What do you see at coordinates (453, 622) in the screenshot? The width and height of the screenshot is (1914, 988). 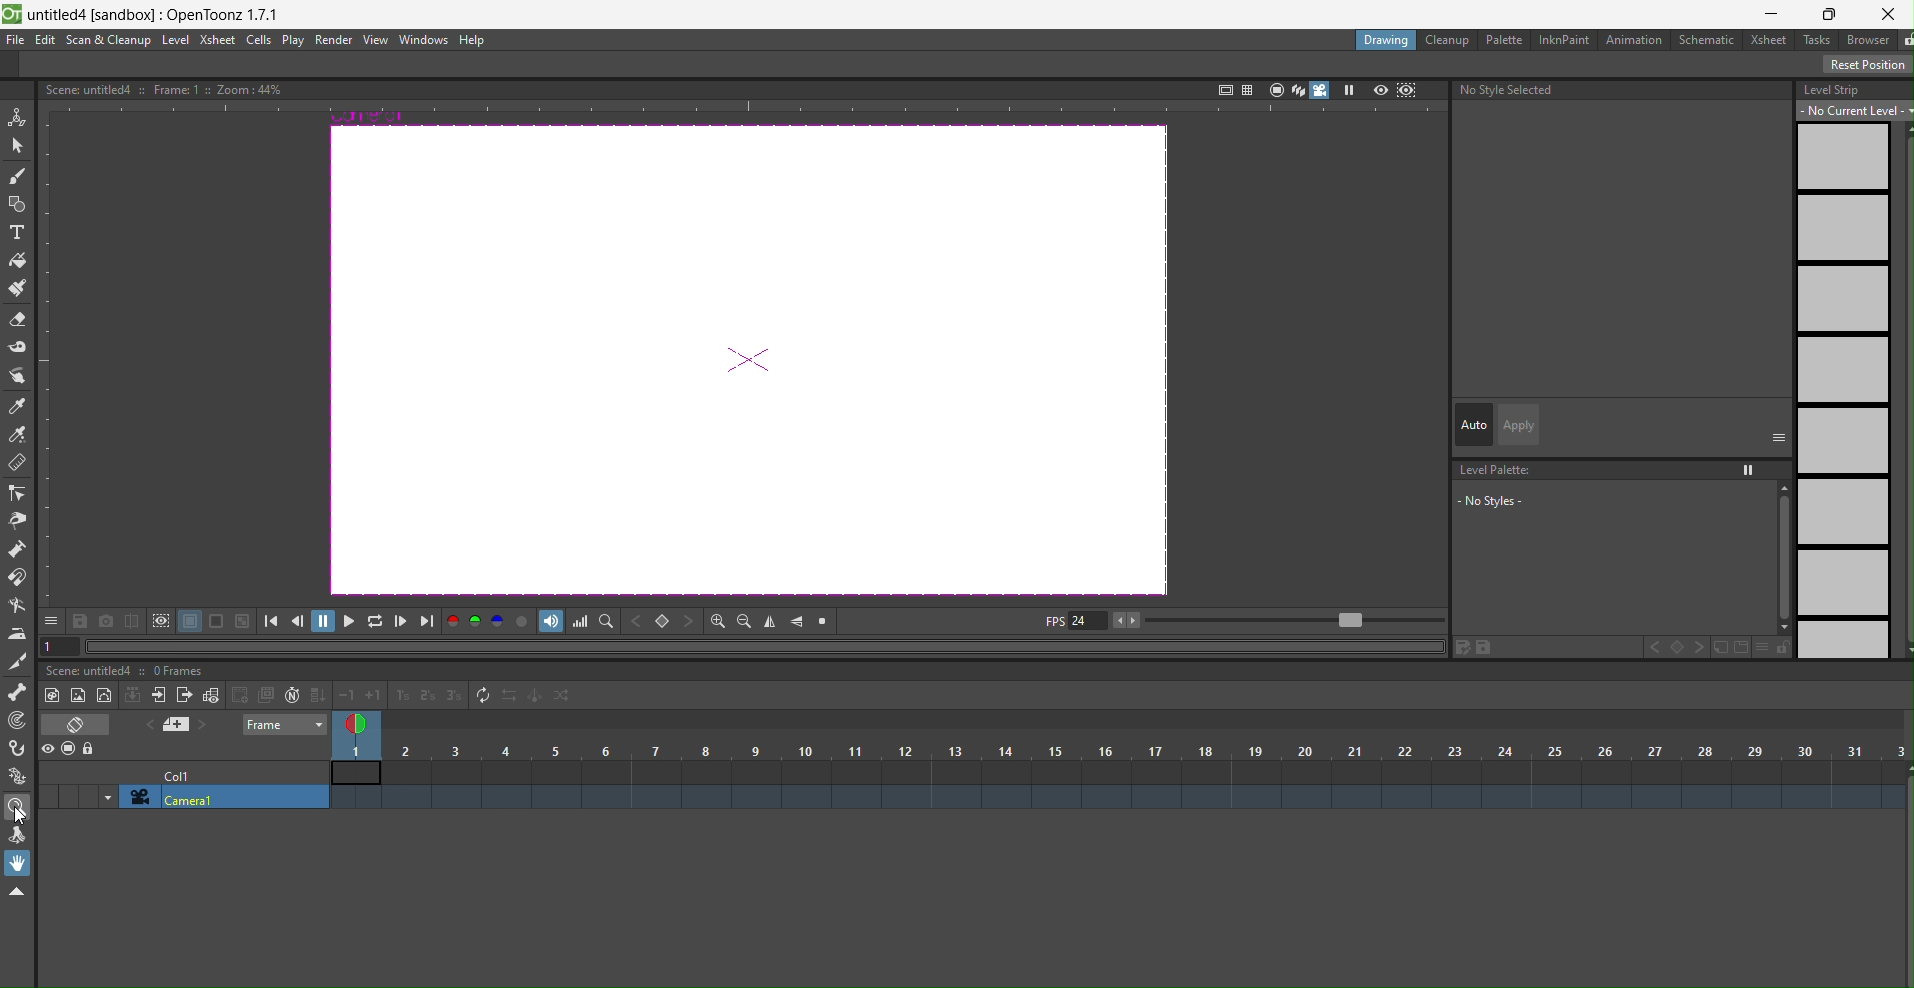 I see `red` at bounding box center [453, 622].